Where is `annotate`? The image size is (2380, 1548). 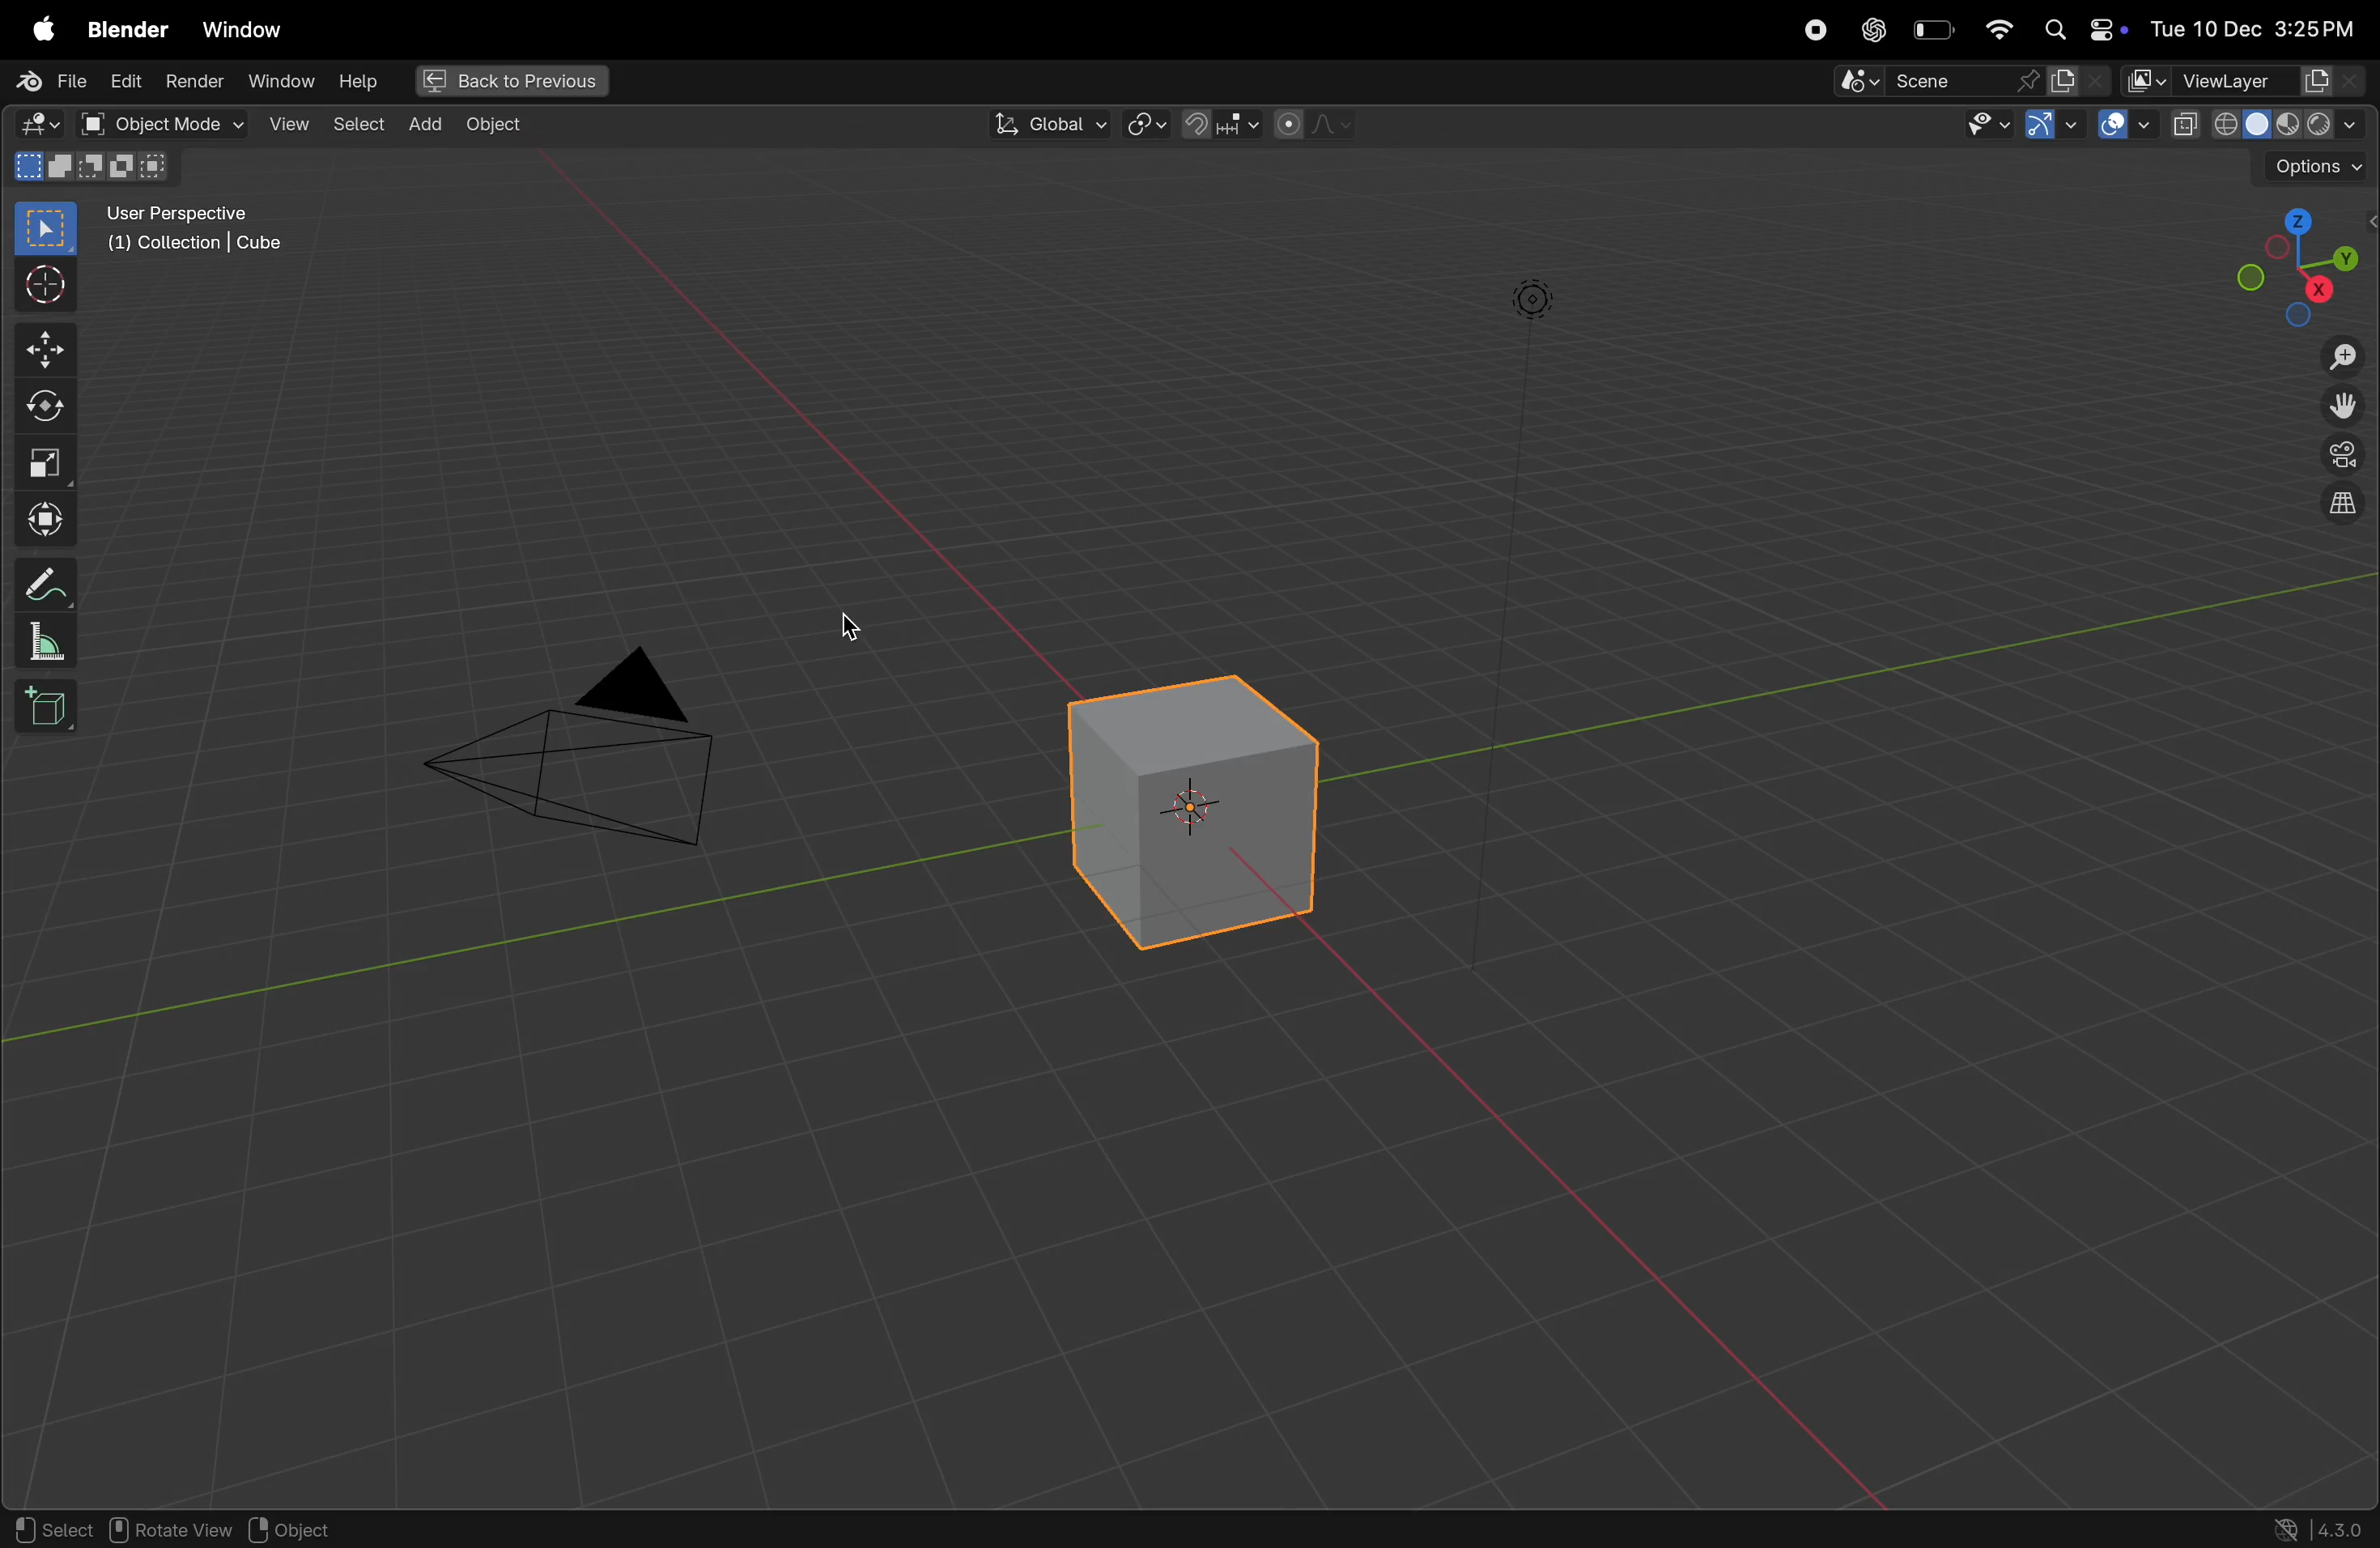 annotate is located at coordinates (44, 588).